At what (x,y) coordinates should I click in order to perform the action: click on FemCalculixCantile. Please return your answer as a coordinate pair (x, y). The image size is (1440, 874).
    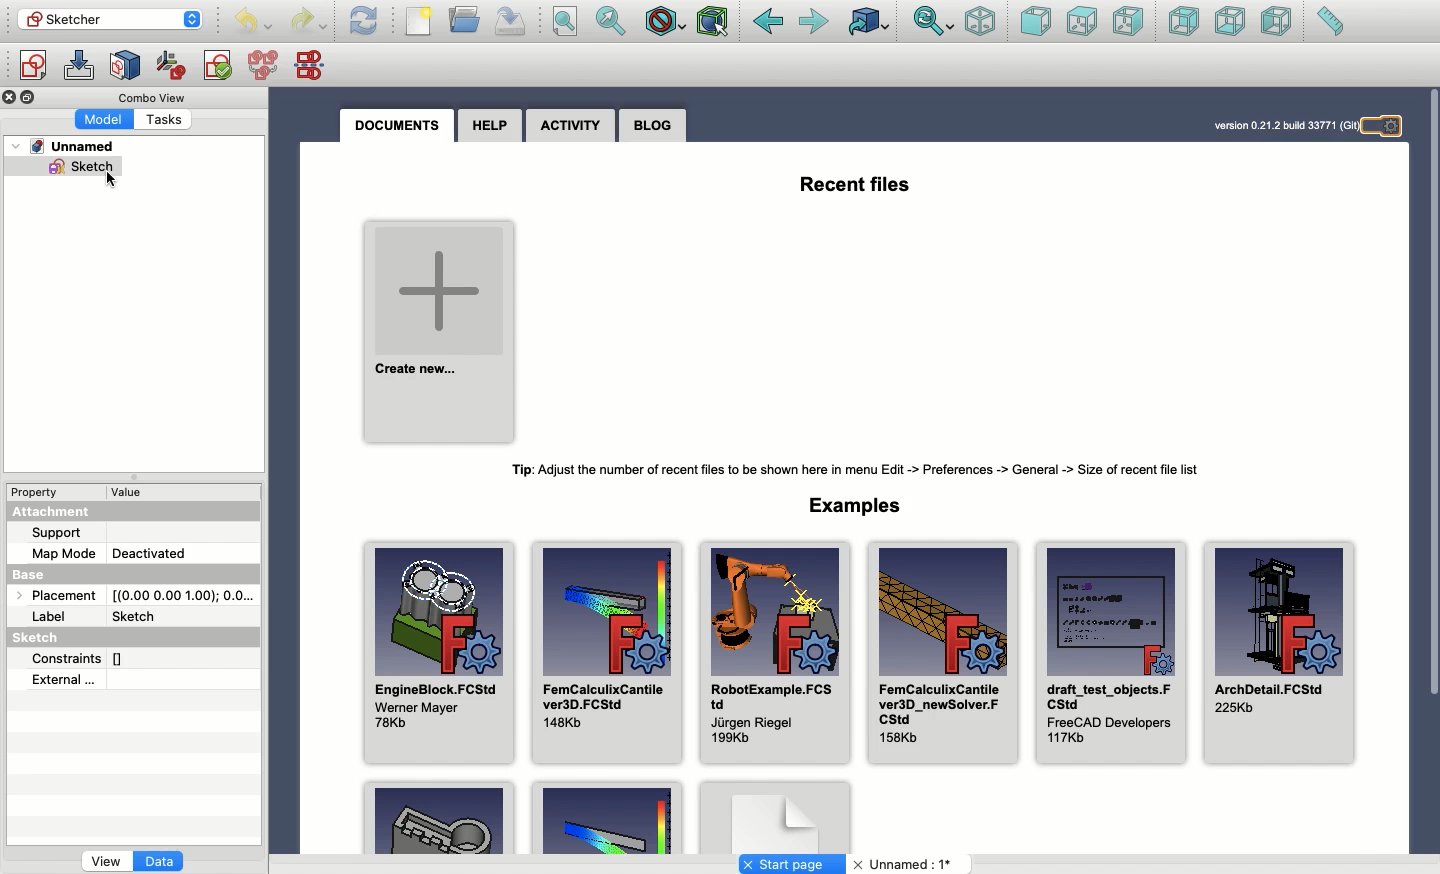
    Looking at the image, I should click on (941, 651).